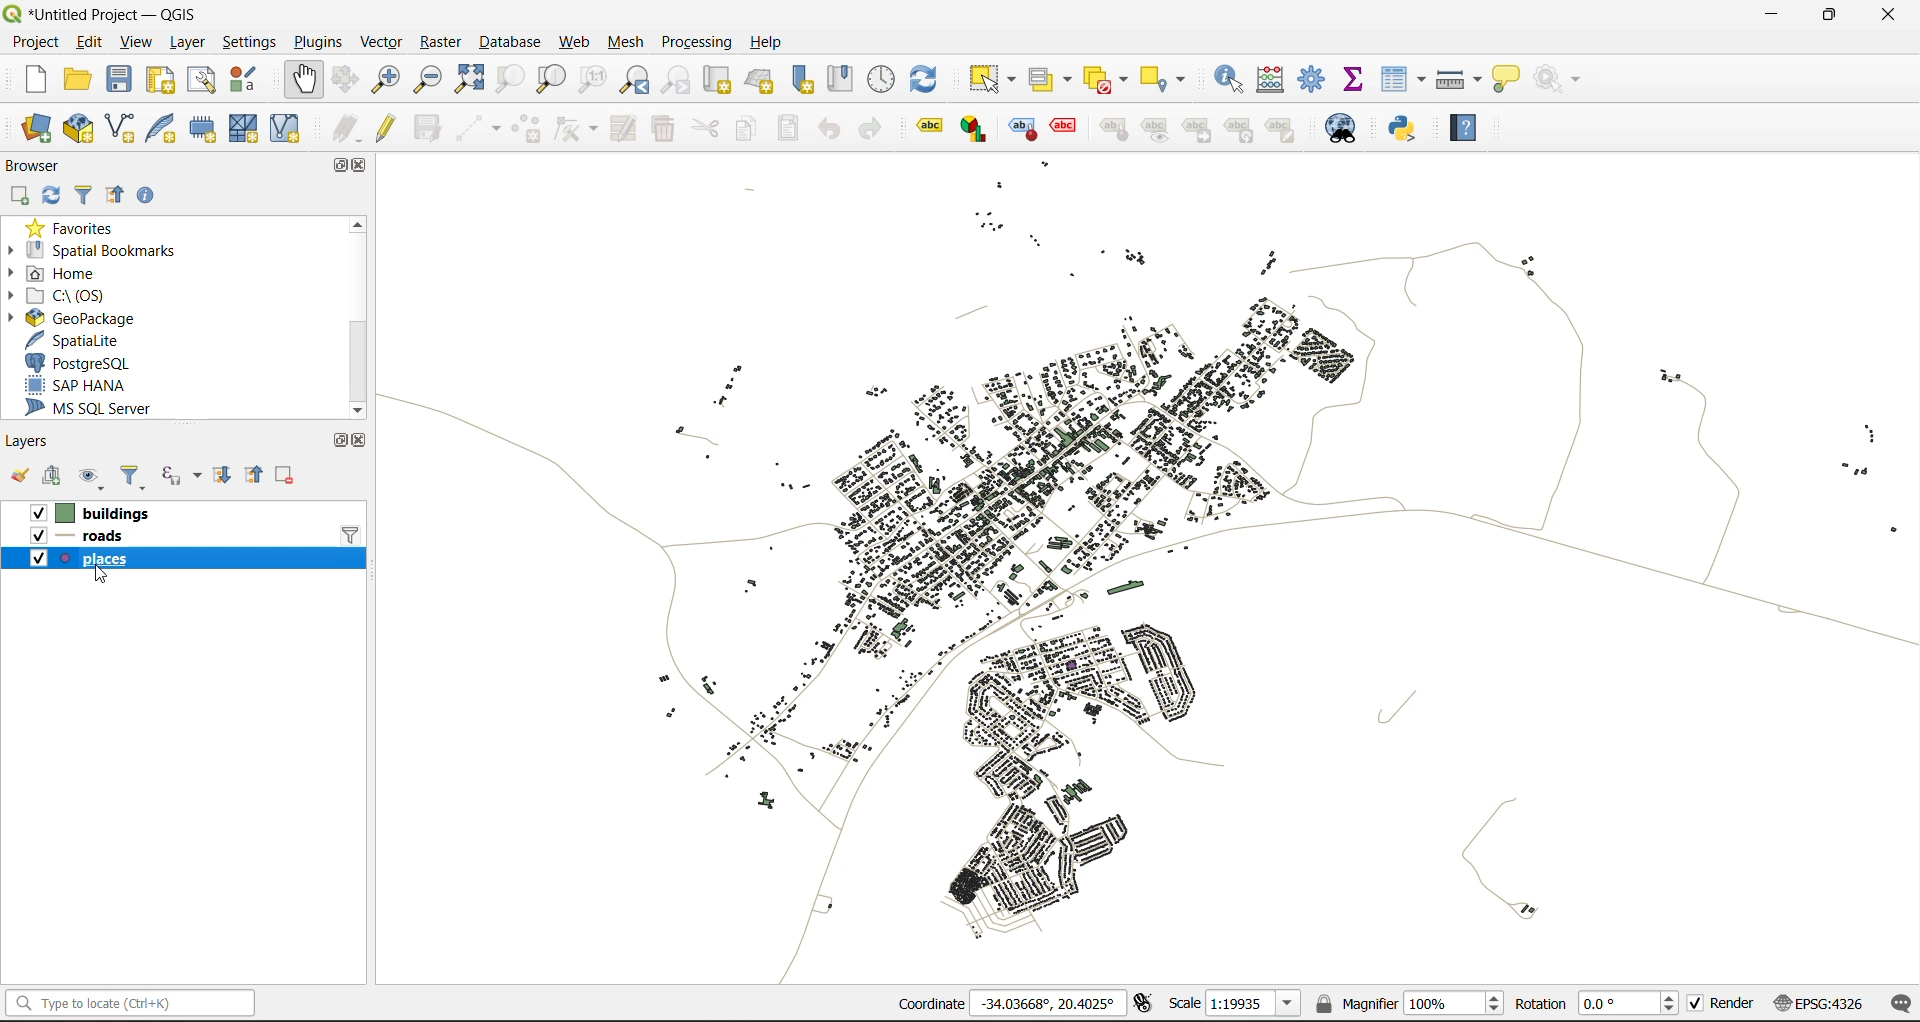 Image resolution: width=1920 pixels, height=1022 pixels. What do you see at coordinates (82, 386) in the screenshot?
I see `sap hana` at bounding box center [82, 386].